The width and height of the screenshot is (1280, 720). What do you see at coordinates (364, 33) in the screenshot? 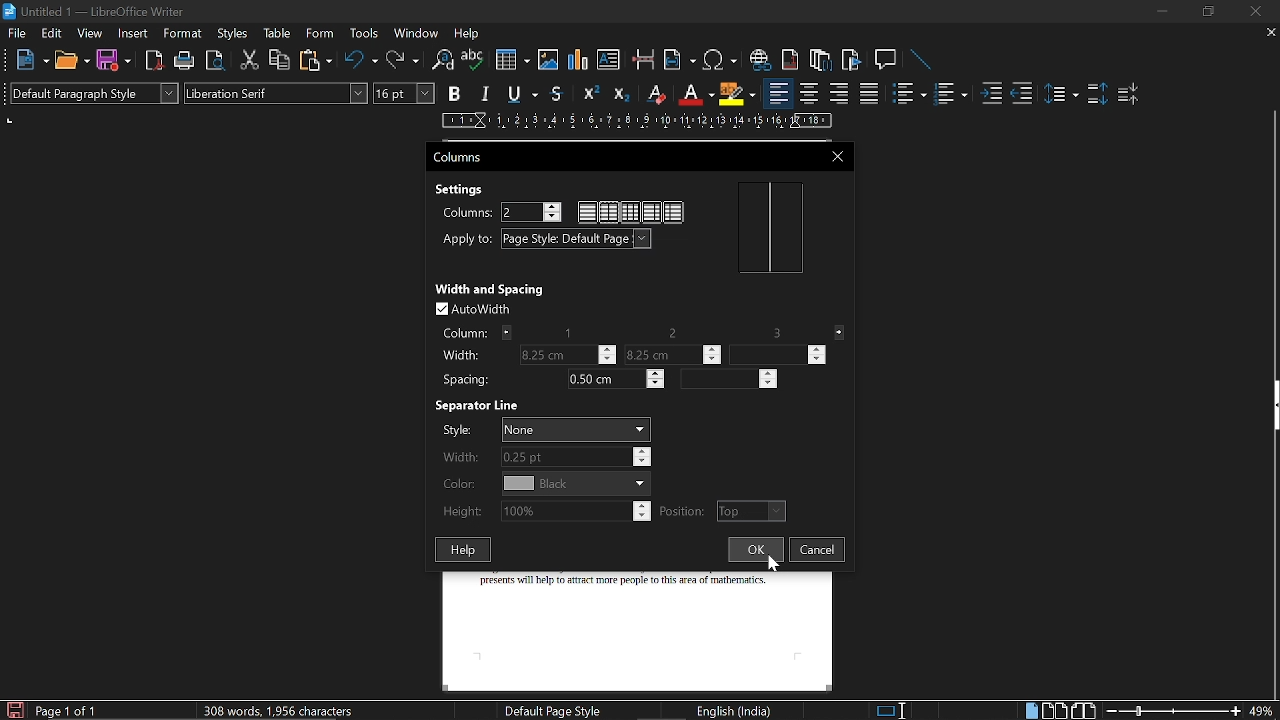
I see `Tools` at bounding box center [364, 33].